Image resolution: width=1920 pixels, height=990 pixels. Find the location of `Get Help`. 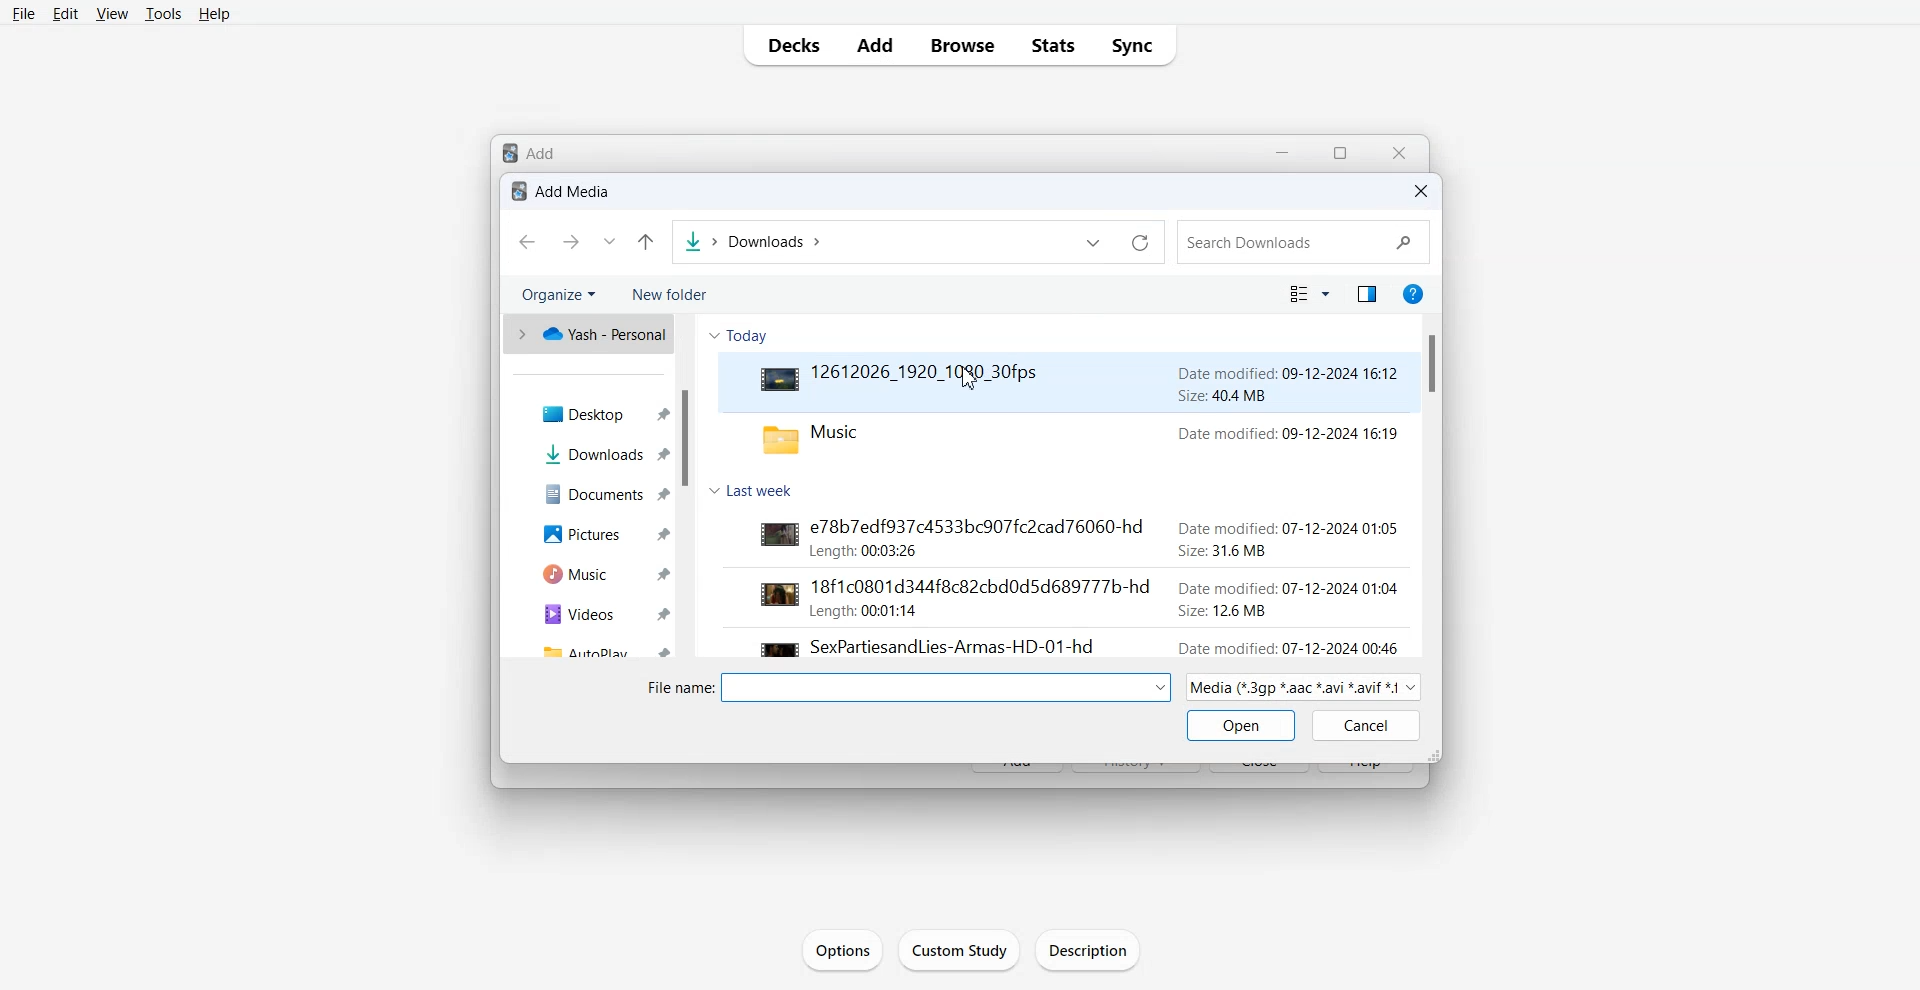

Get Help is located at coordinates (1411, 295).